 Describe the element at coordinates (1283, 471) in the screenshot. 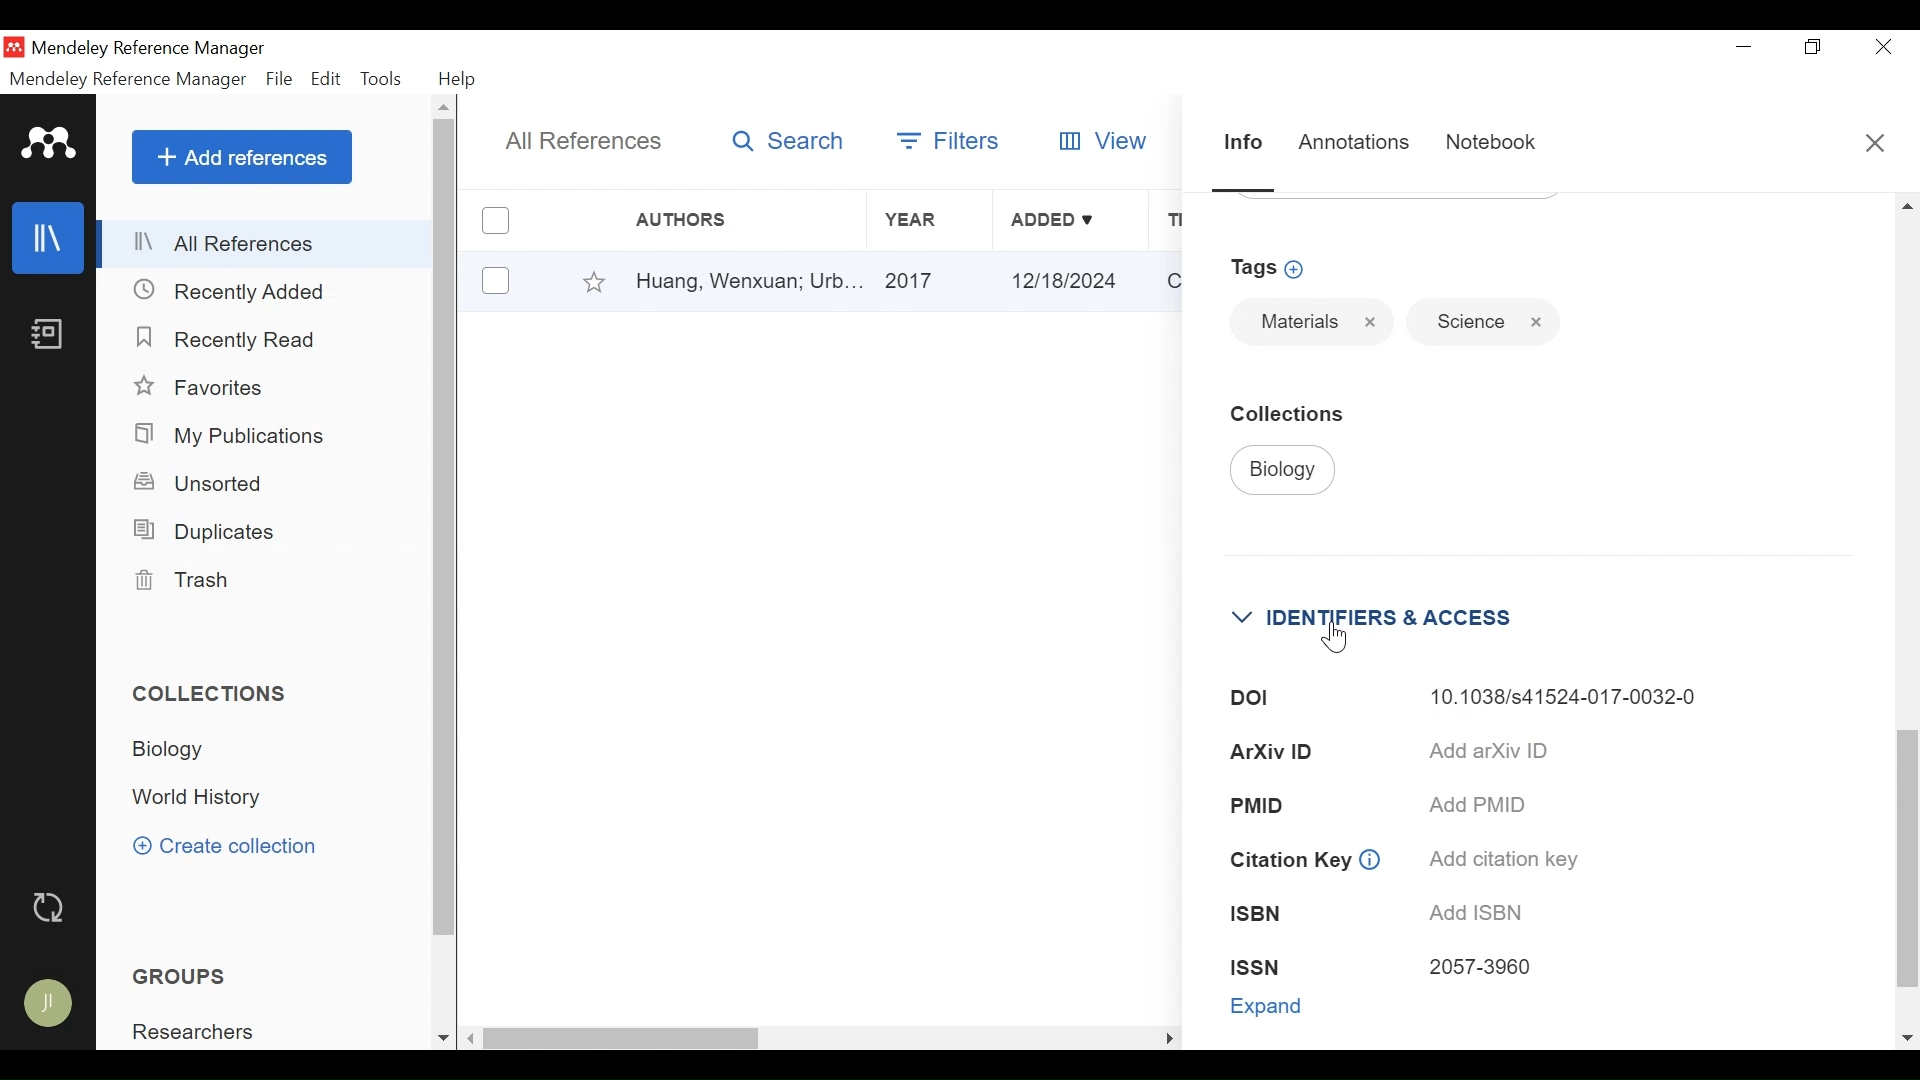

I see `Biology` at that location.